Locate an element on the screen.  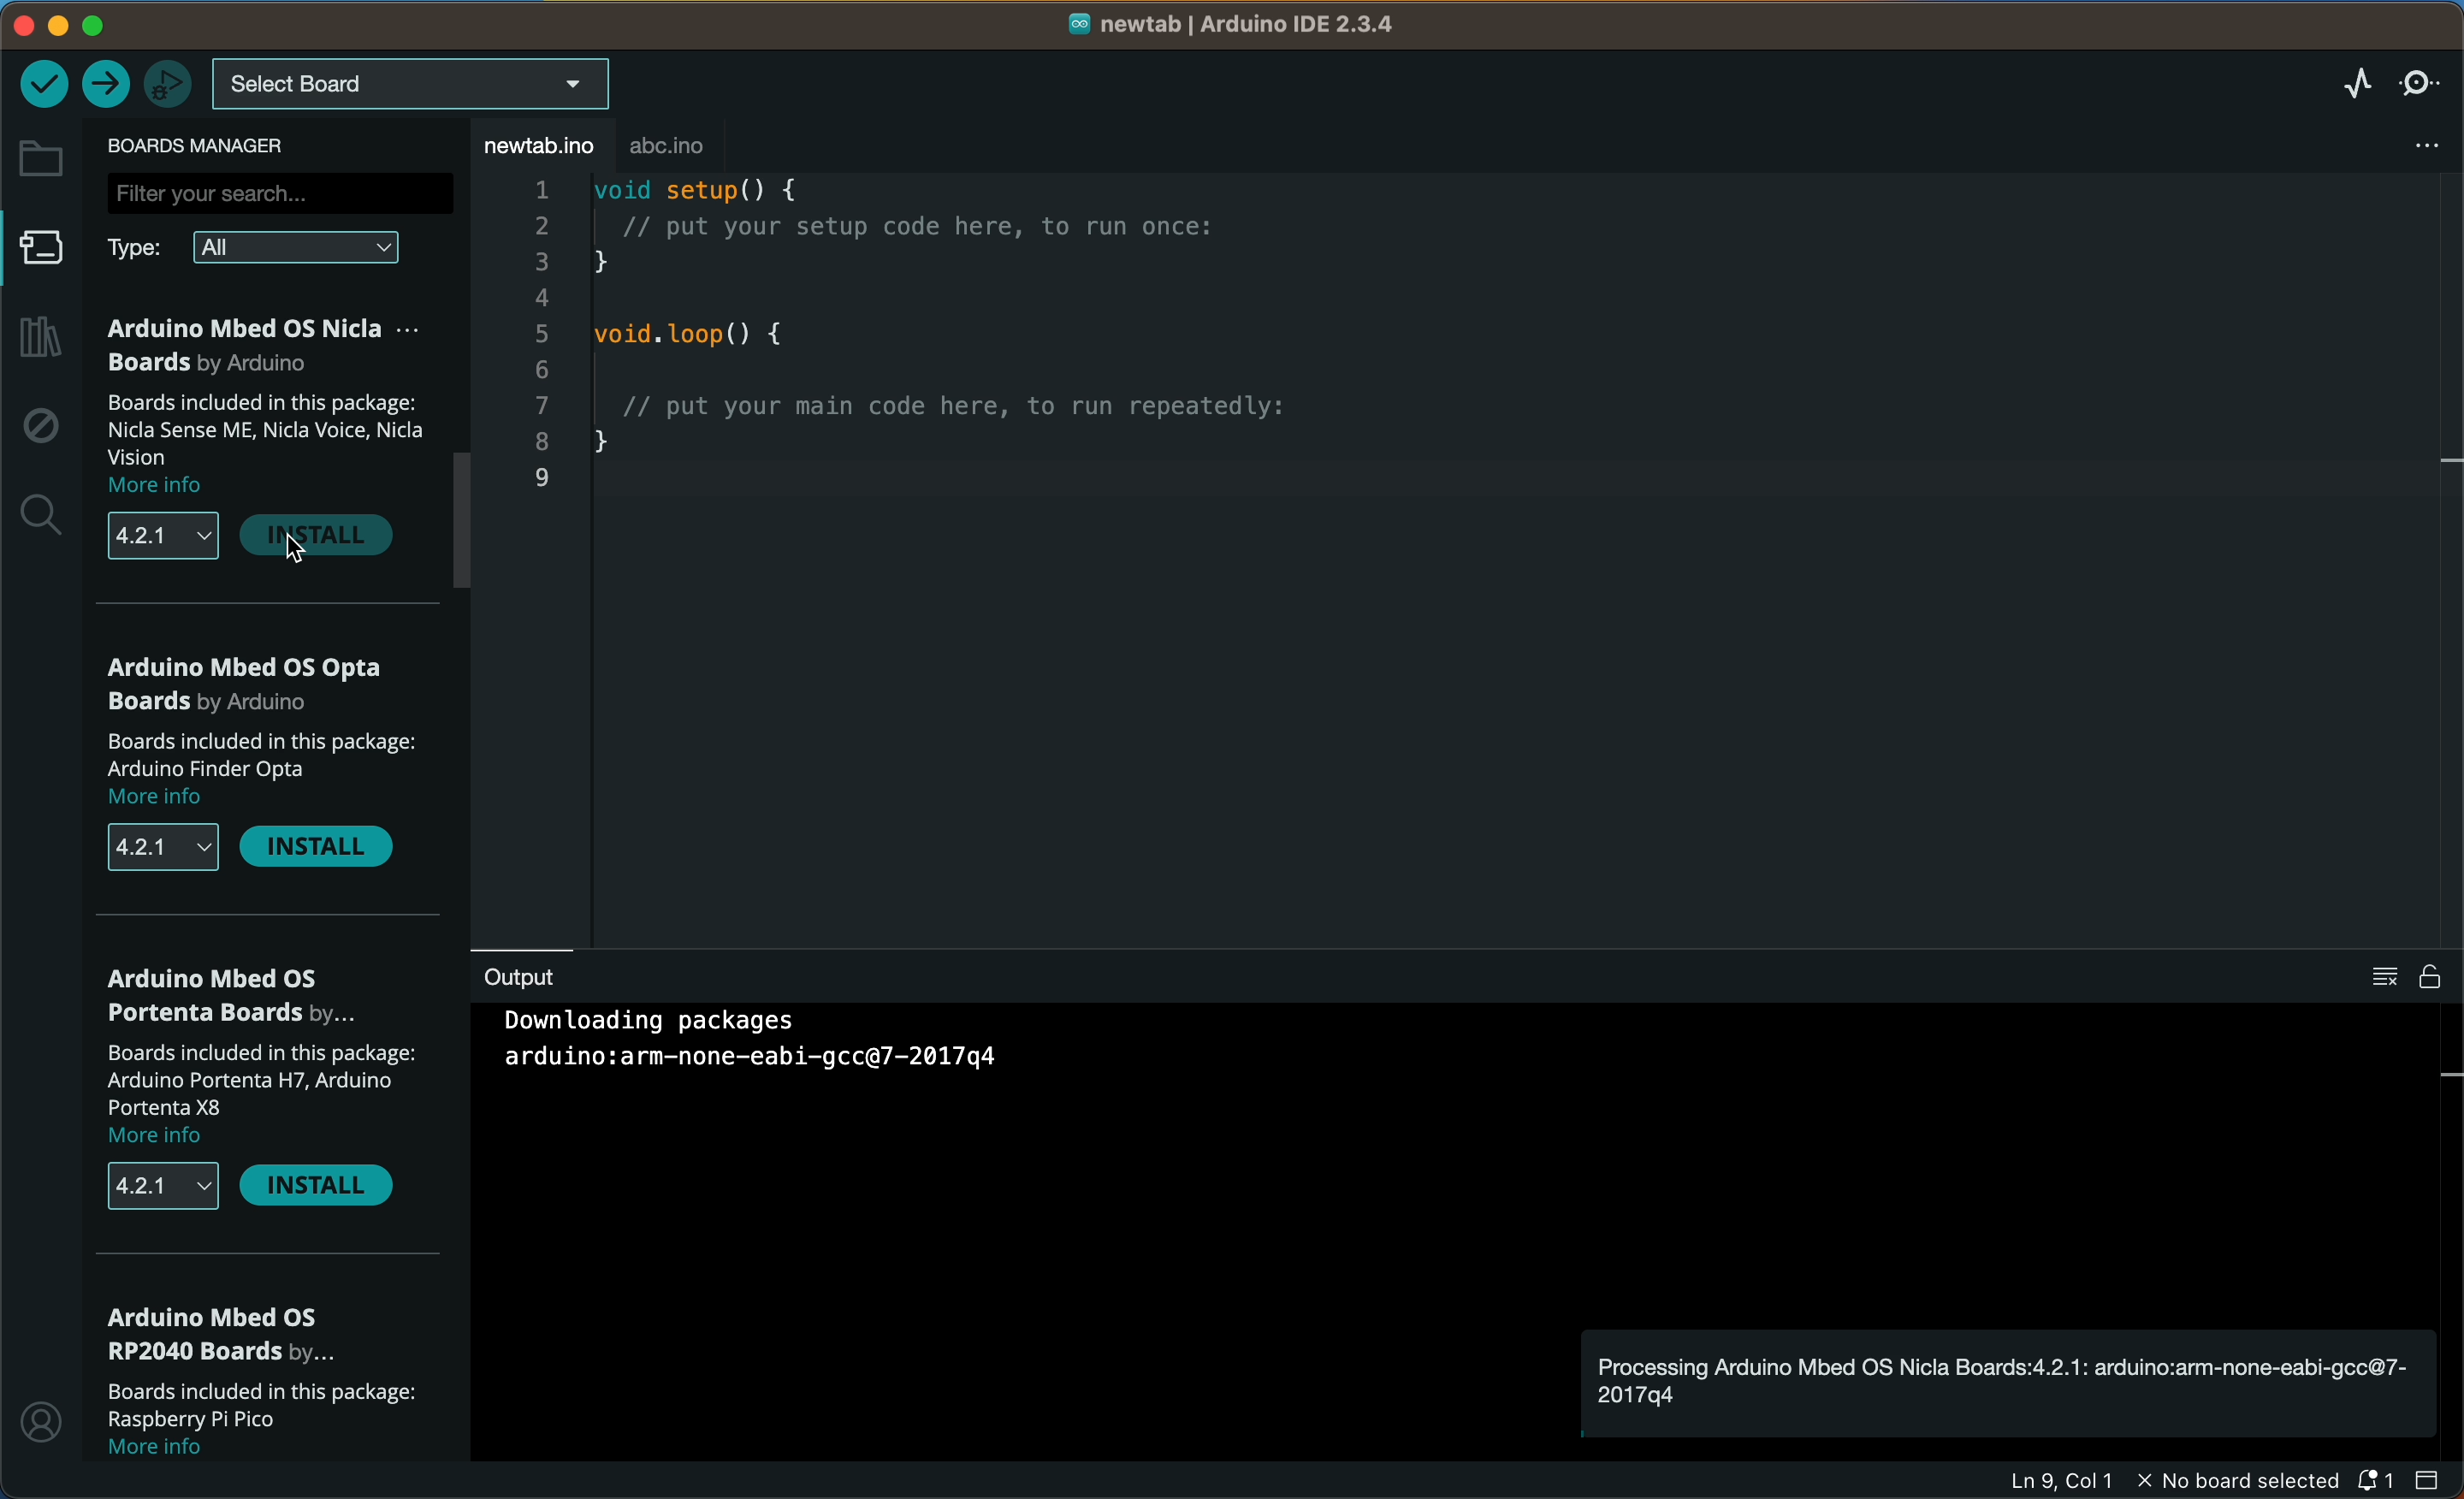
more info is located at coordinates (185, 1453).